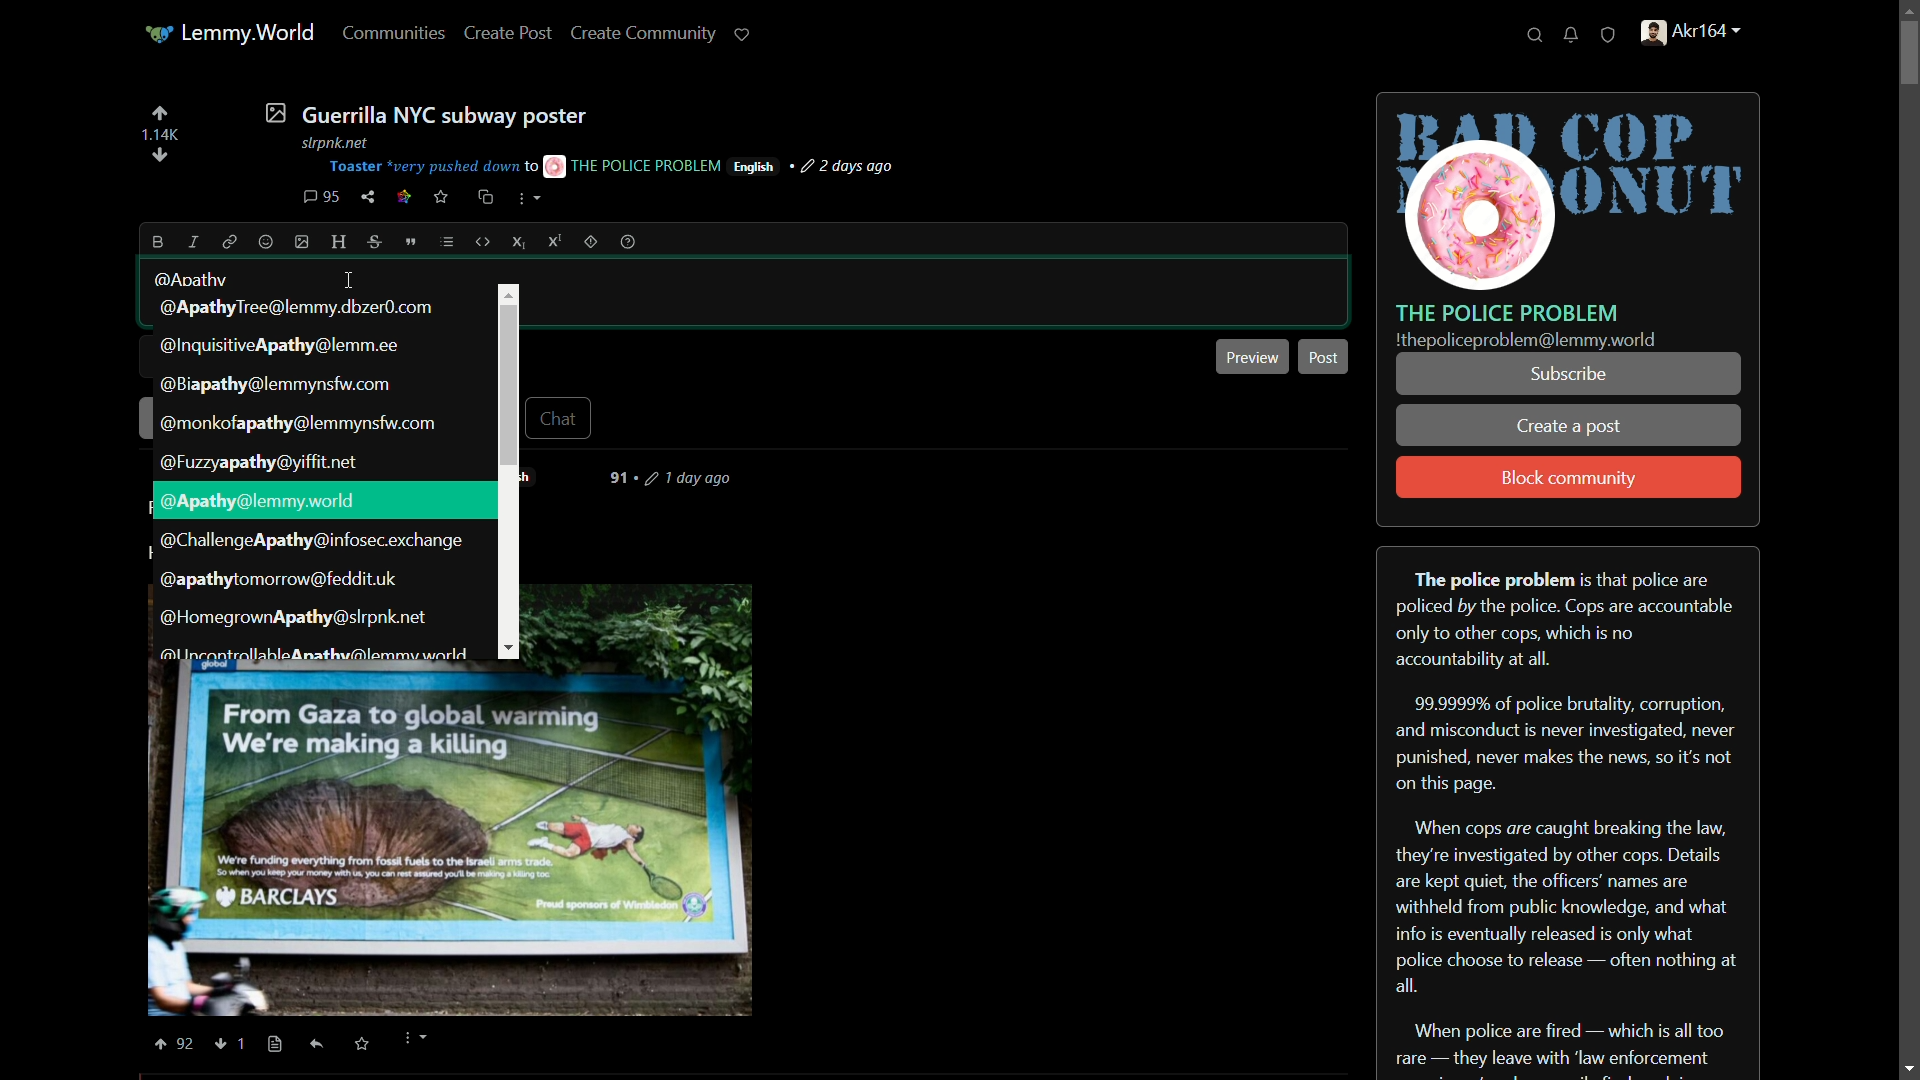  What do you see at coordinates (303, 242) in the screenshot?
I see `image` at bounding box center [303, 242].